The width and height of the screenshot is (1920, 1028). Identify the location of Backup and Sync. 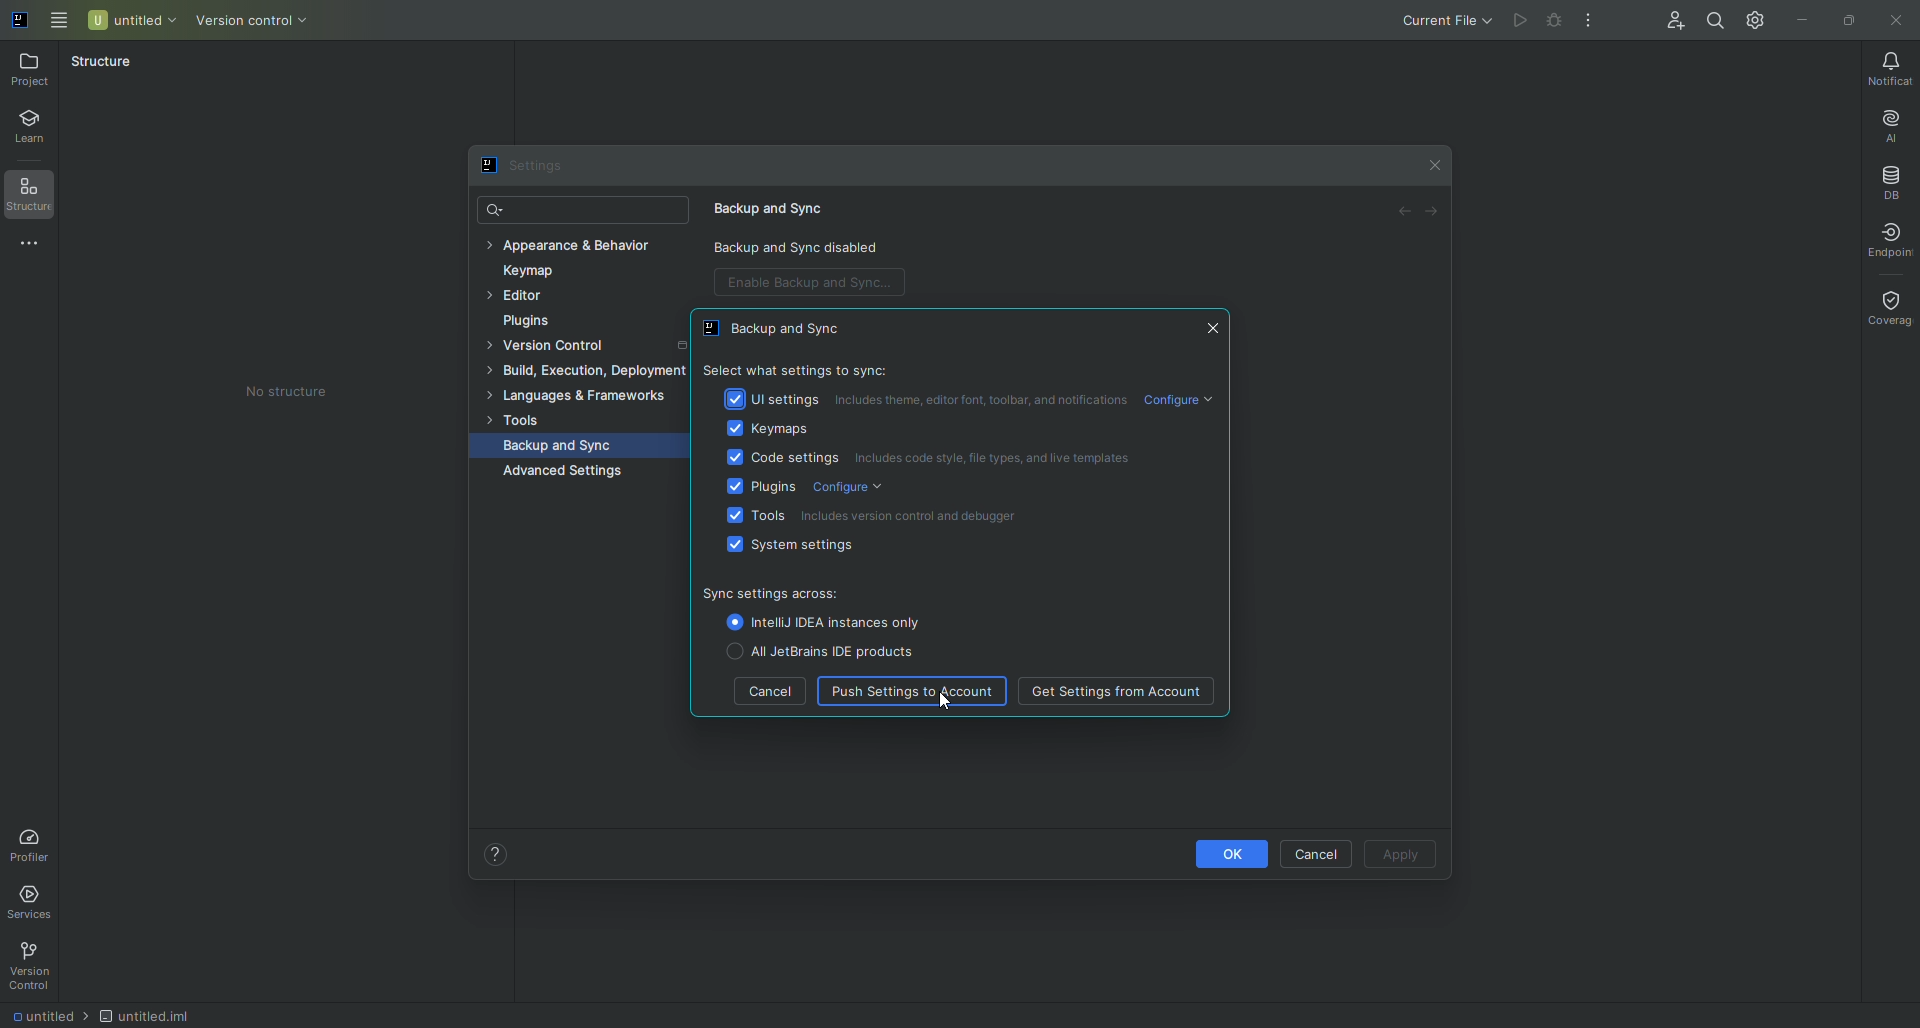
(568, 446).